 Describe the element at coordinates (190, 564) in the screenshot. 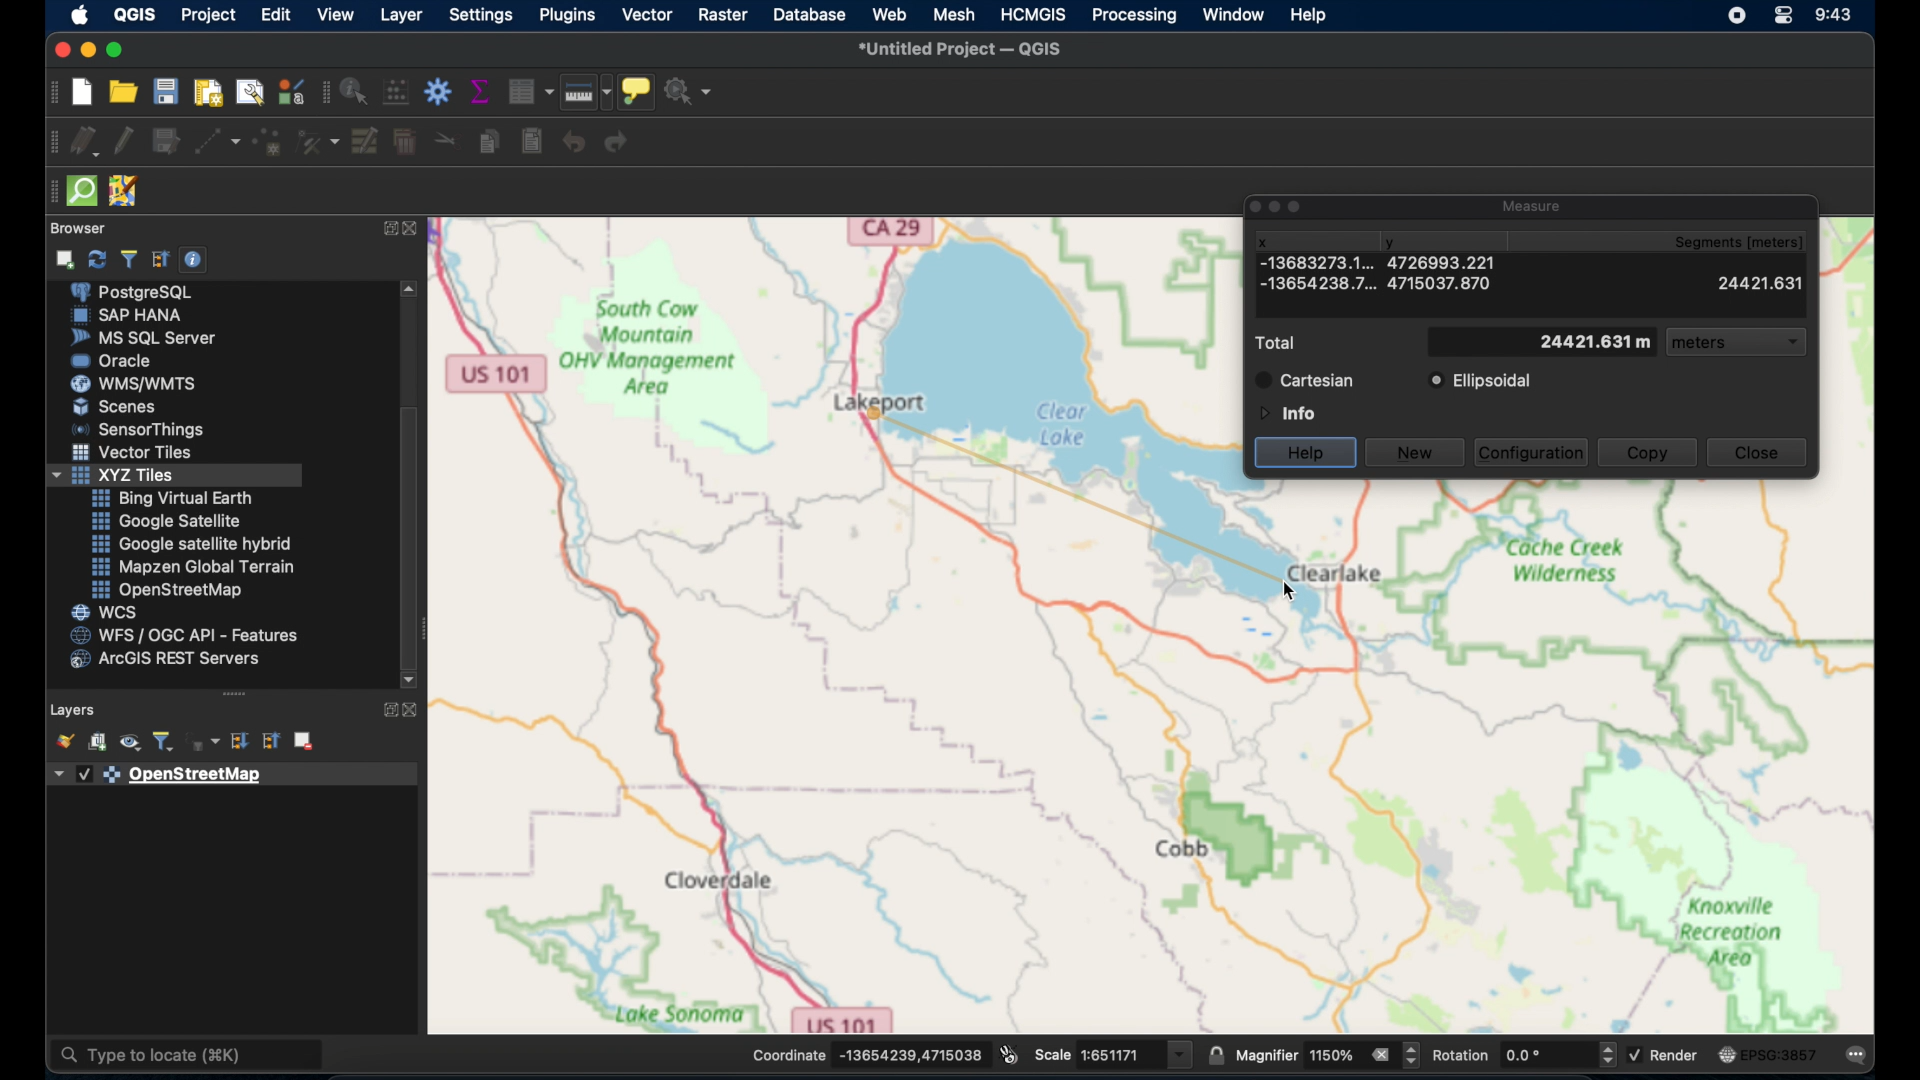

I see `mapzen global. terrain` at that location.